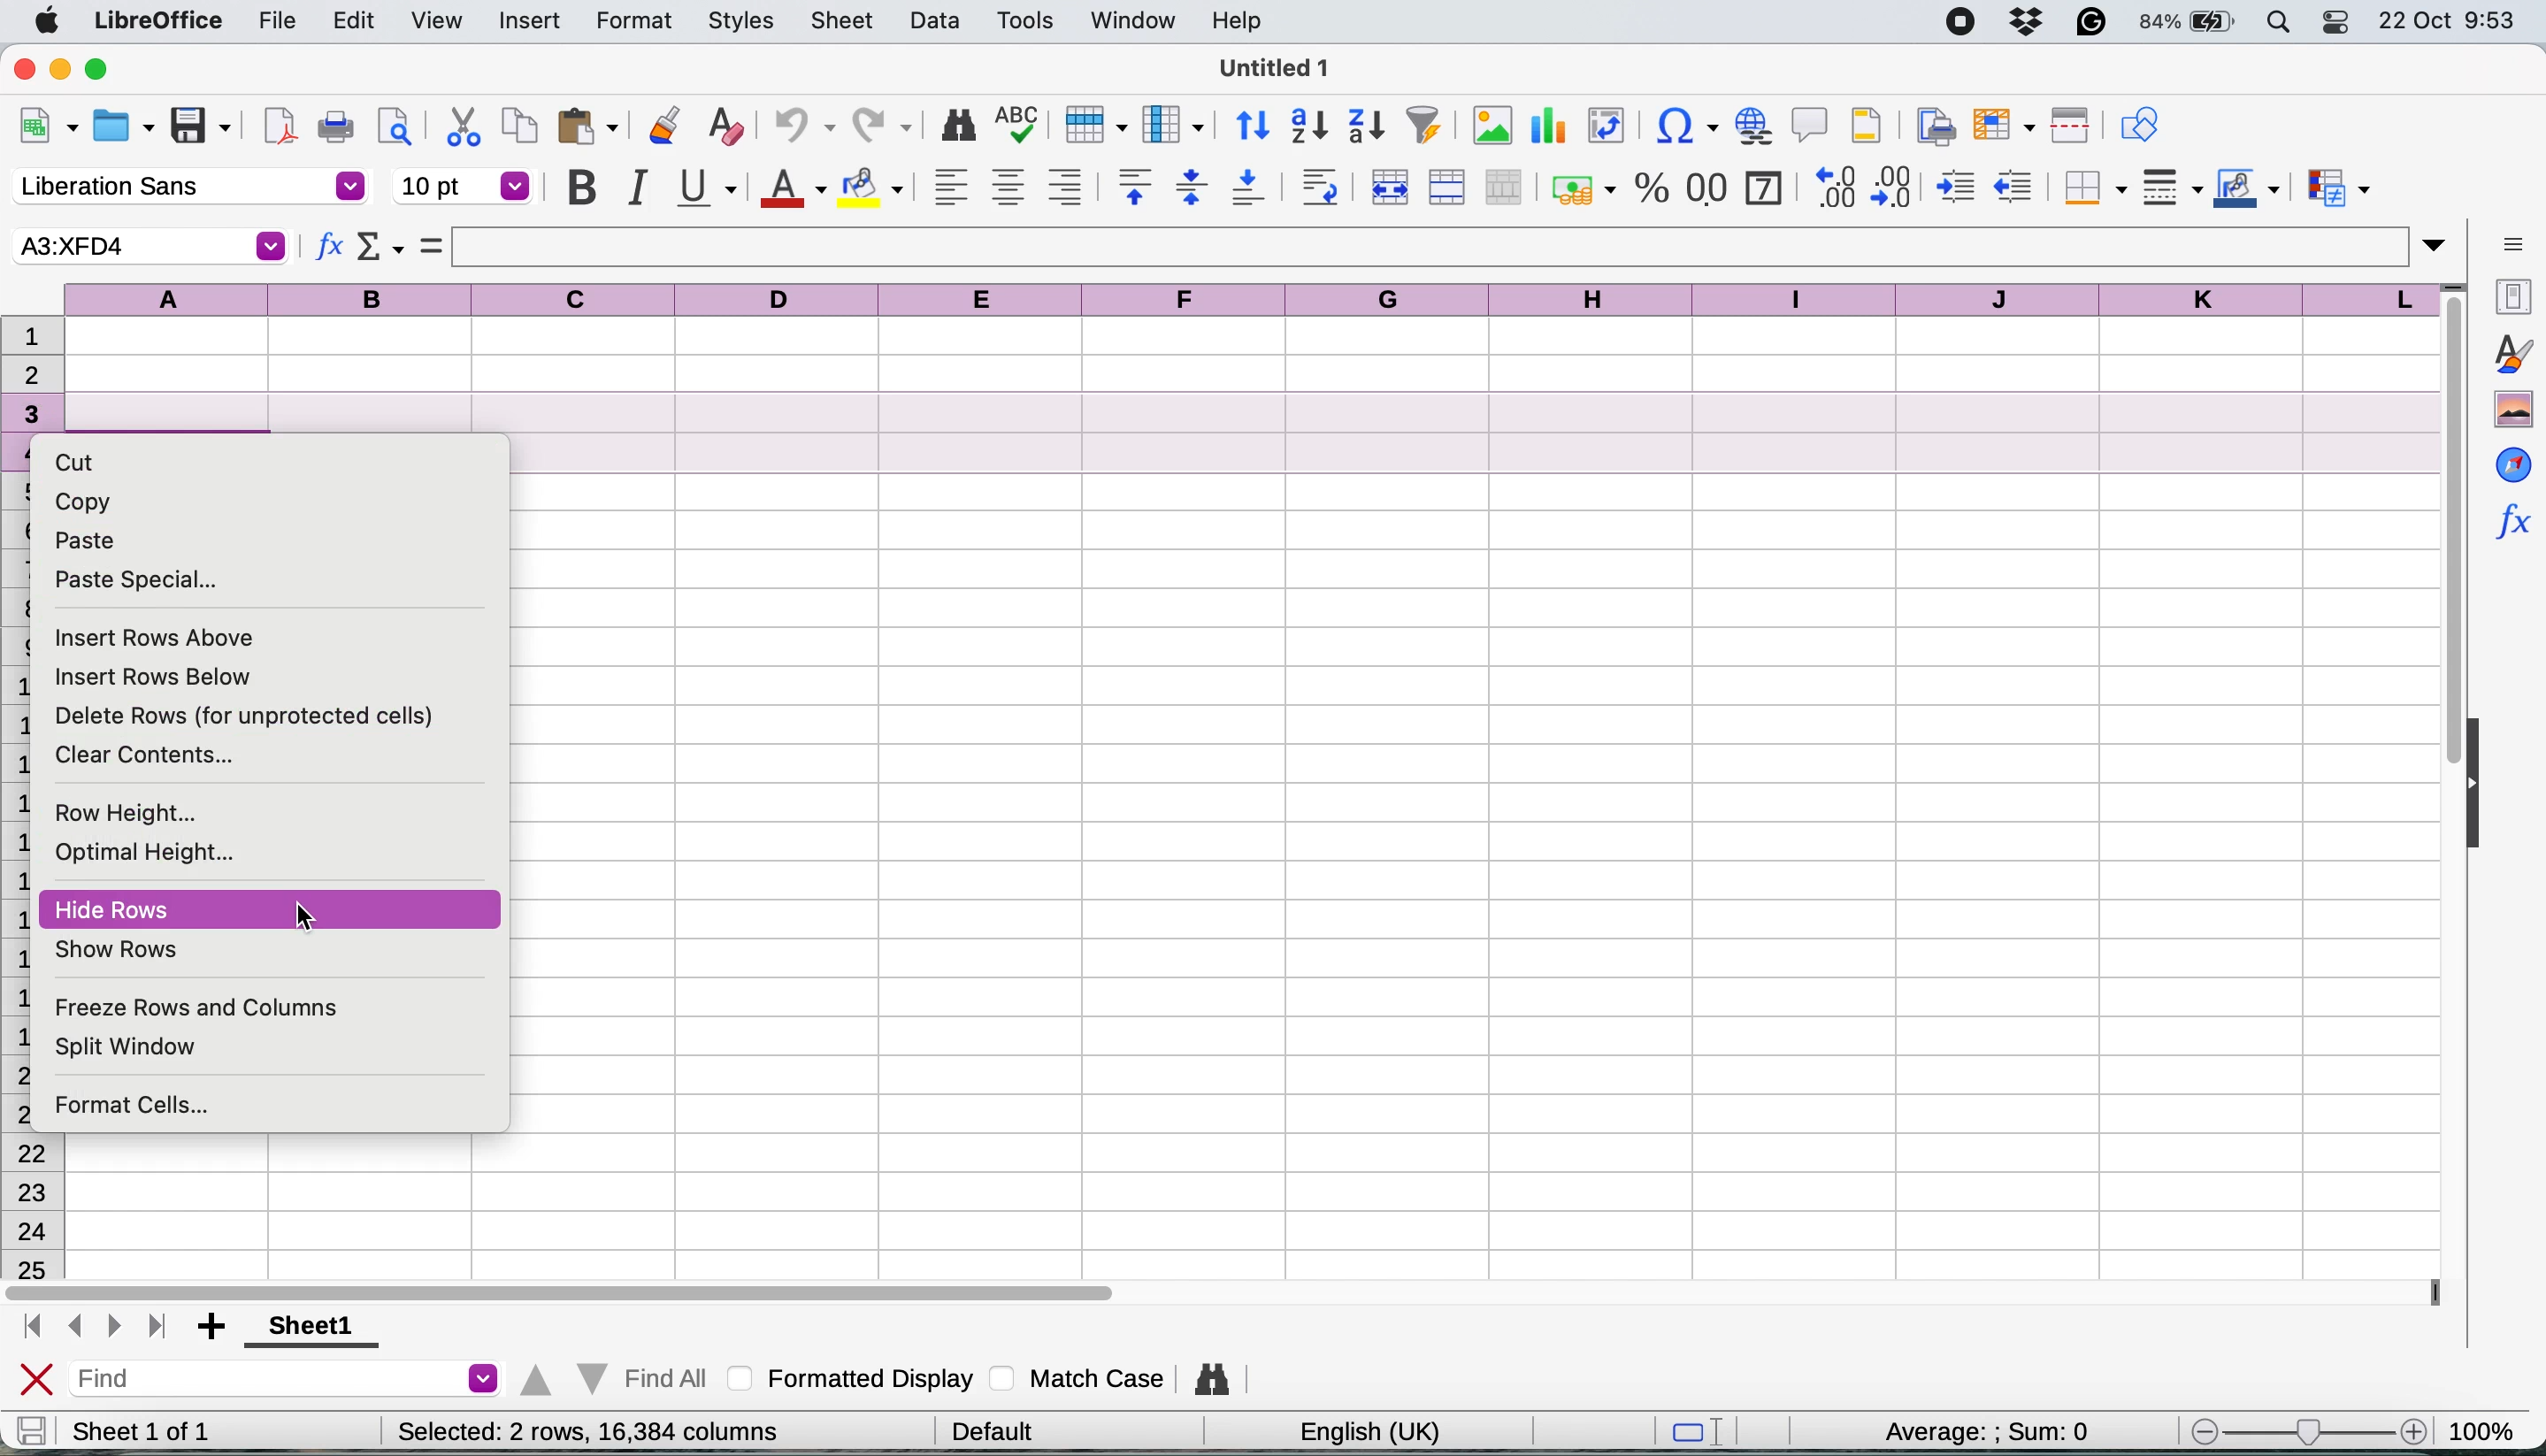  What do you see at coordinates (1367, 128) in the screenshot?
I see `sort descending` at bounding box center [1367, 128].